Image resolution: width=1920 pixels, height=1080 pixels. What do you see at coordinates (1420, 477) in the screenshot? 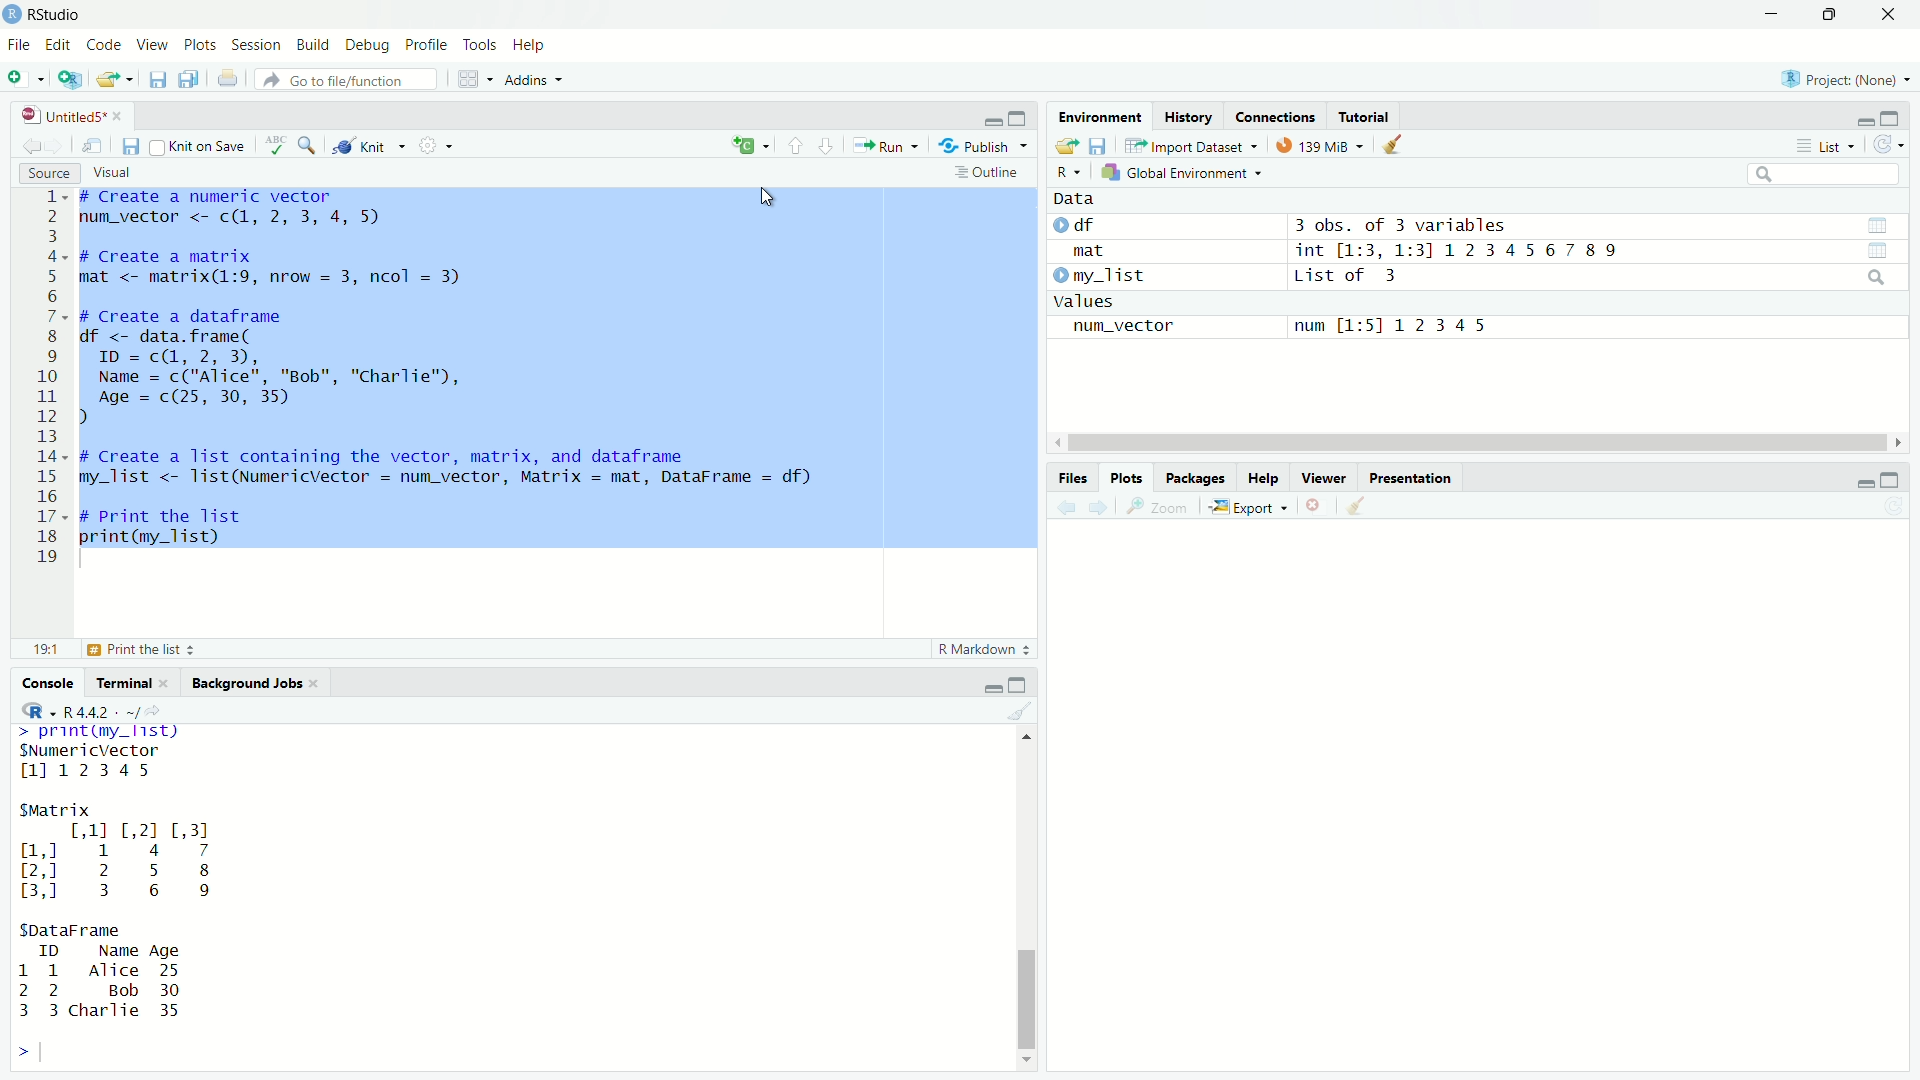
I see `Presentation` at bounding box center [1420, 477].